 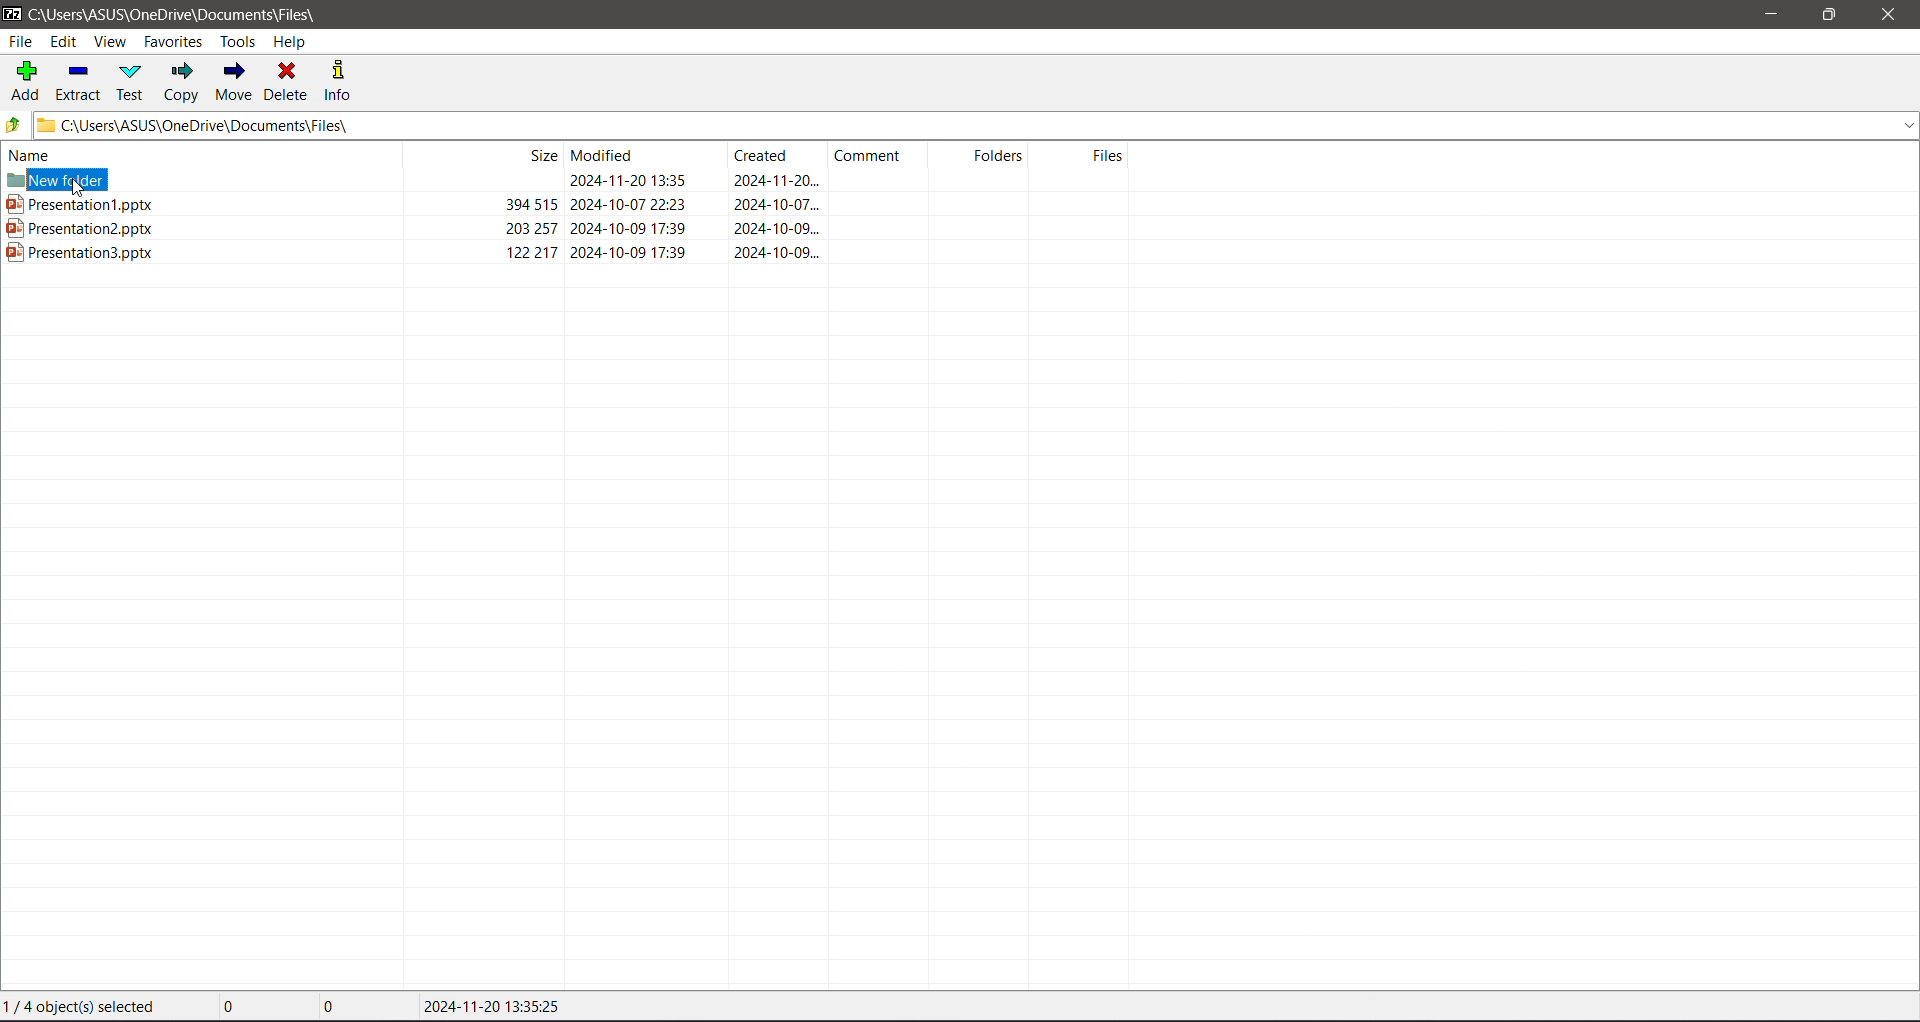 What do you see at coordinates (987, 155) in the screenshot?
I see `Folders` at bounding box center [987, 155].